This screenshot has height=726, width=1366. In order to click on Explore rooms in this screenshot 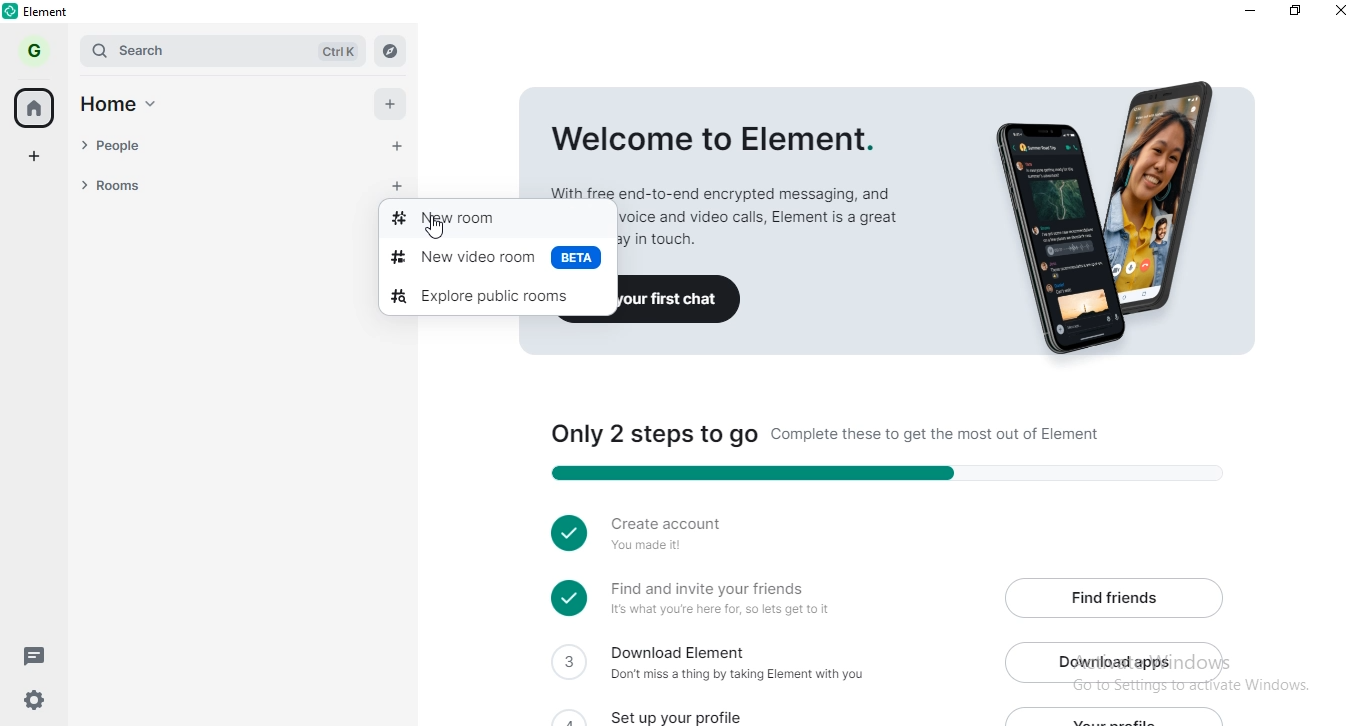, I will do `click(391, 49)`.